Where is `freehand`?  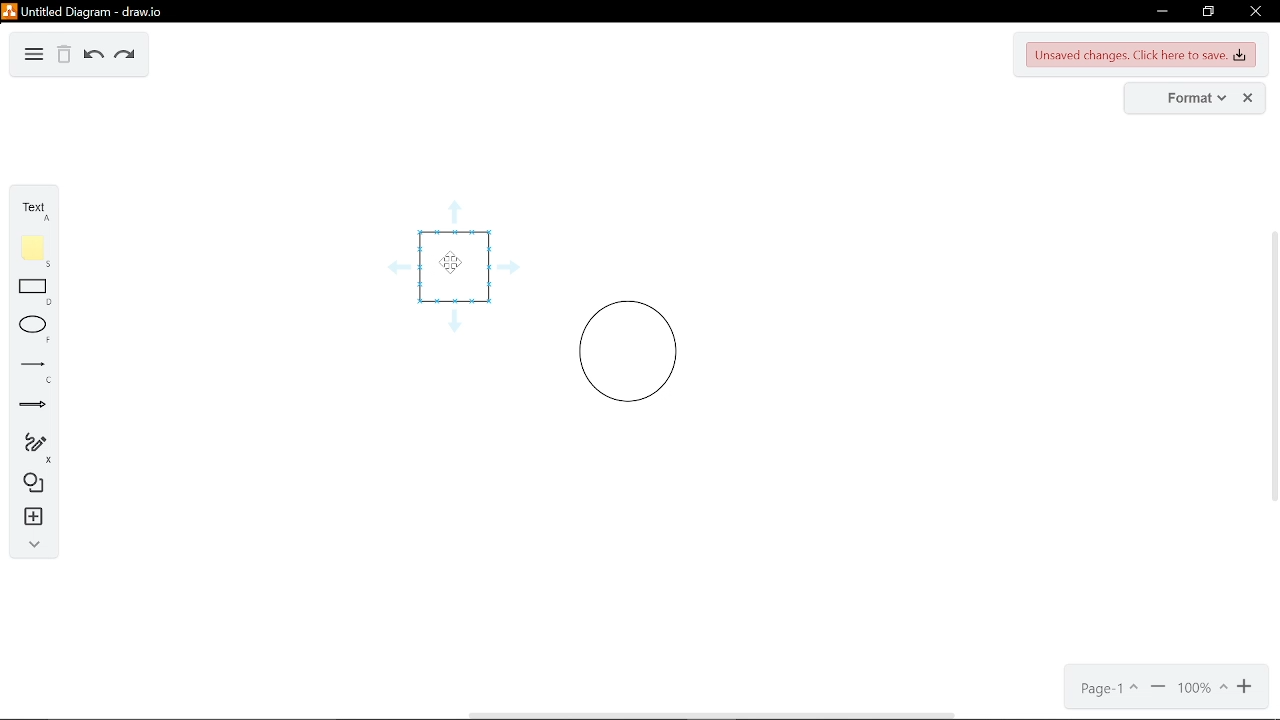 freehand is located at coordinates (31, 448).